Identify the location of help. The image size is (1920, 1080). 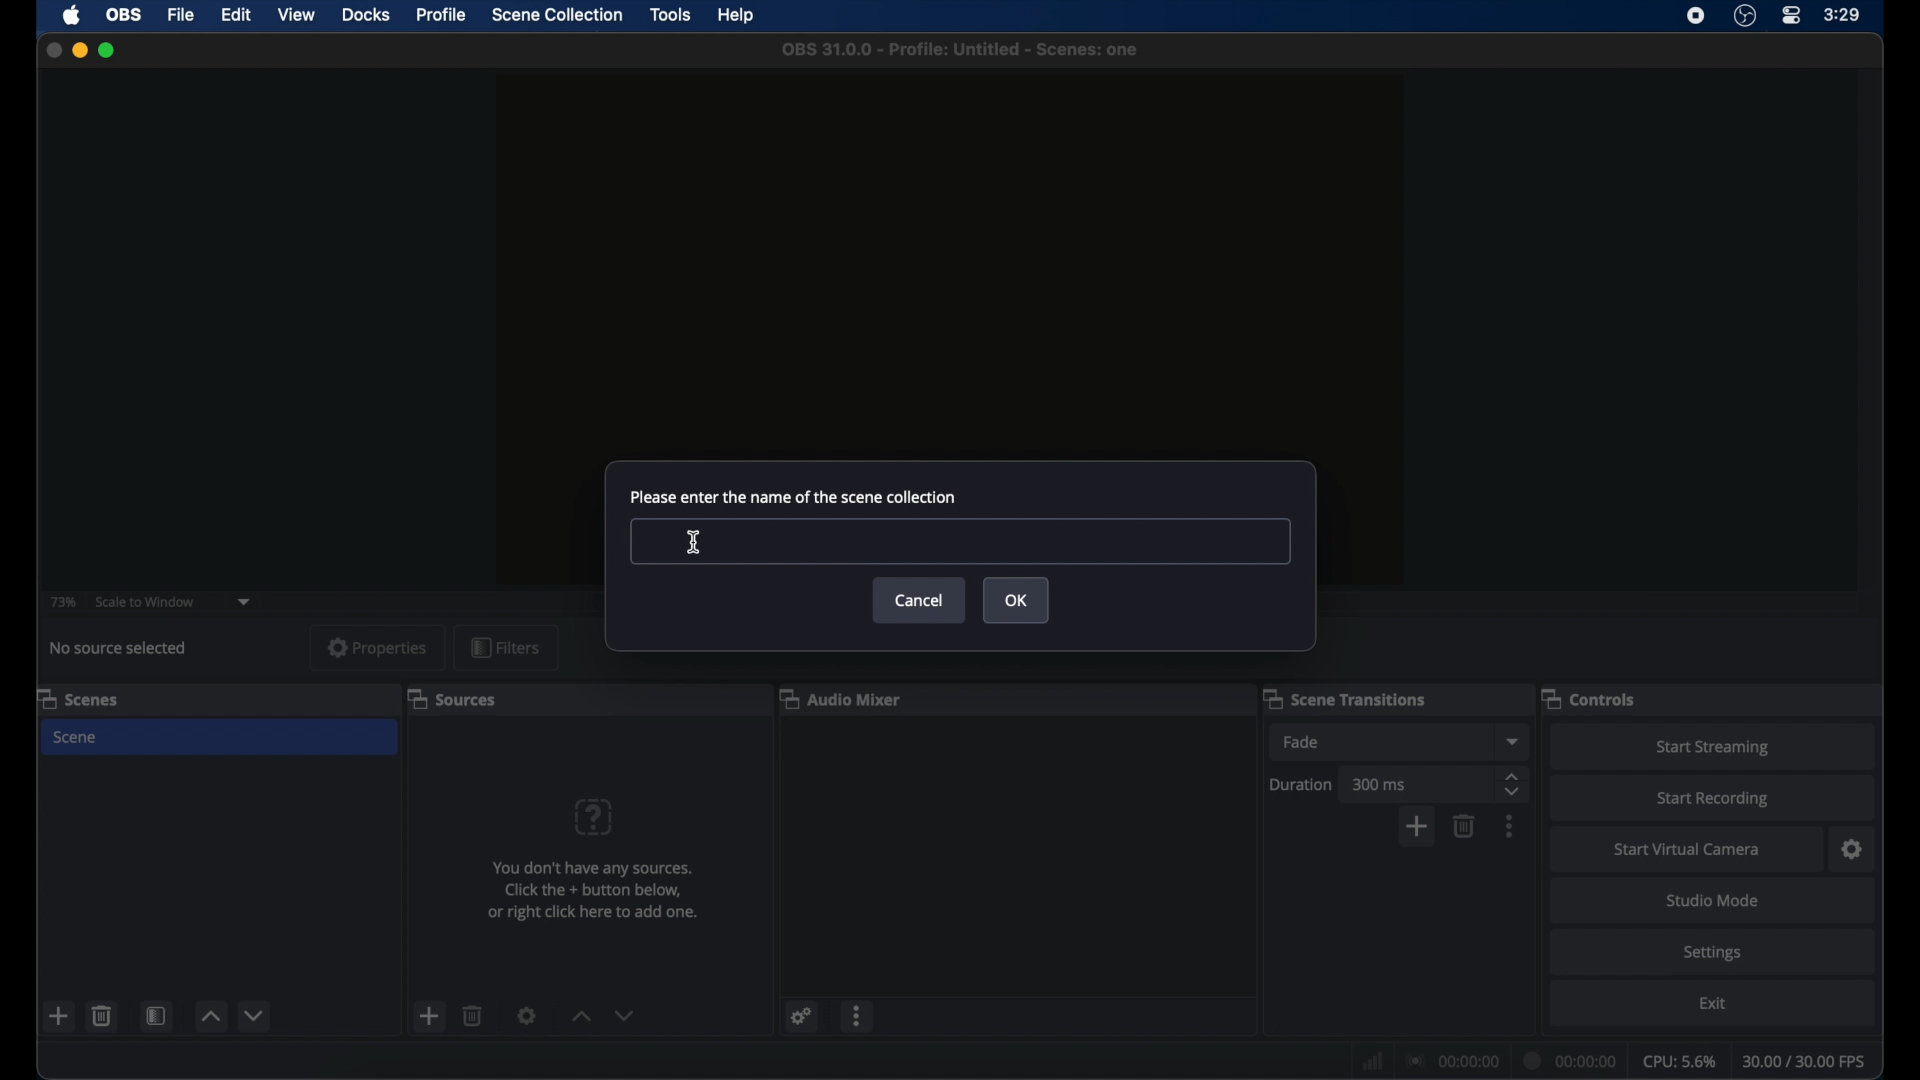
(738, 16).